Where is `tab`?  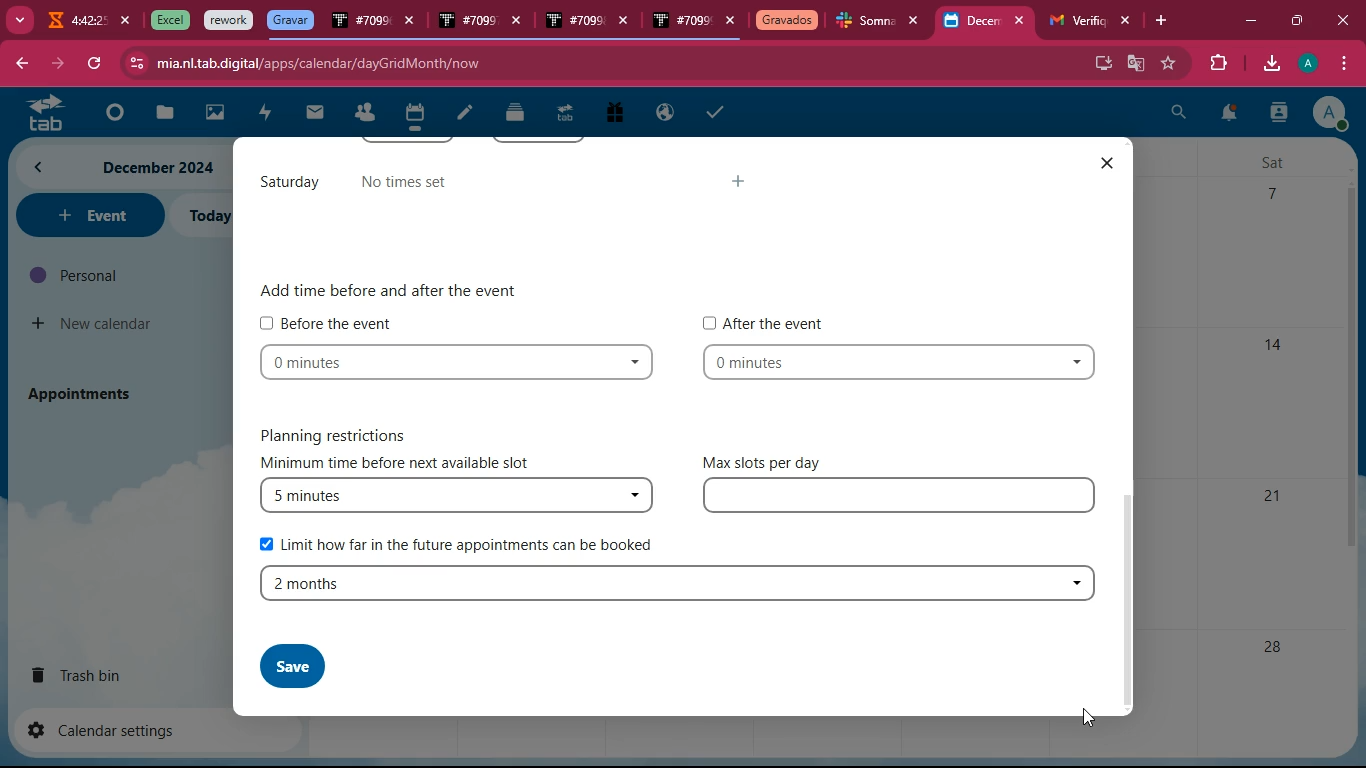
tab is located at coordinates (681, 23).